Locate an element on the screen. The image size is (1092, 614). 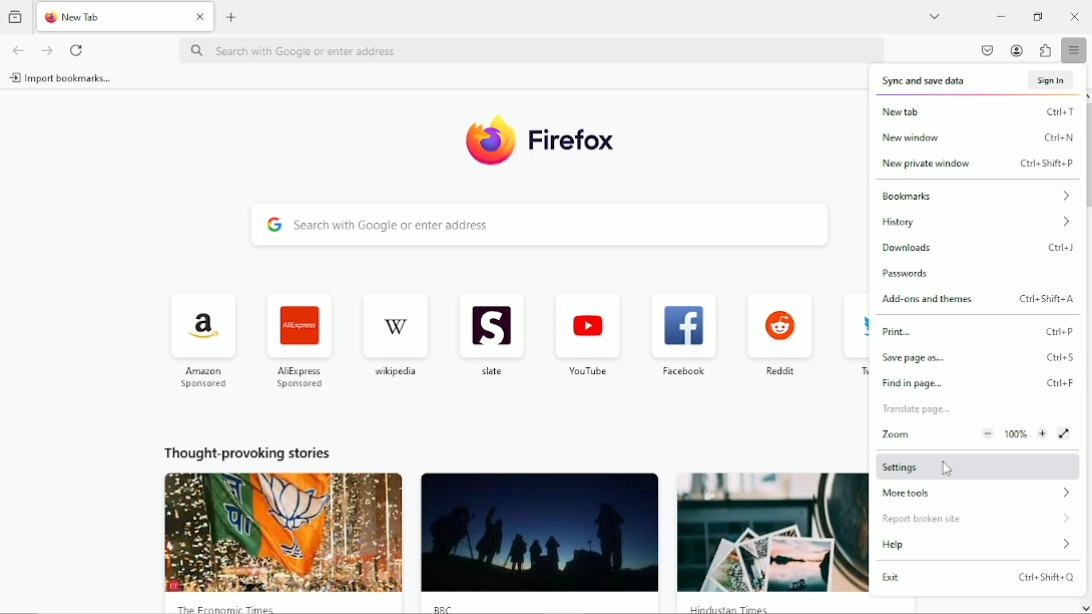
go back is located at coordinates (19, 50).